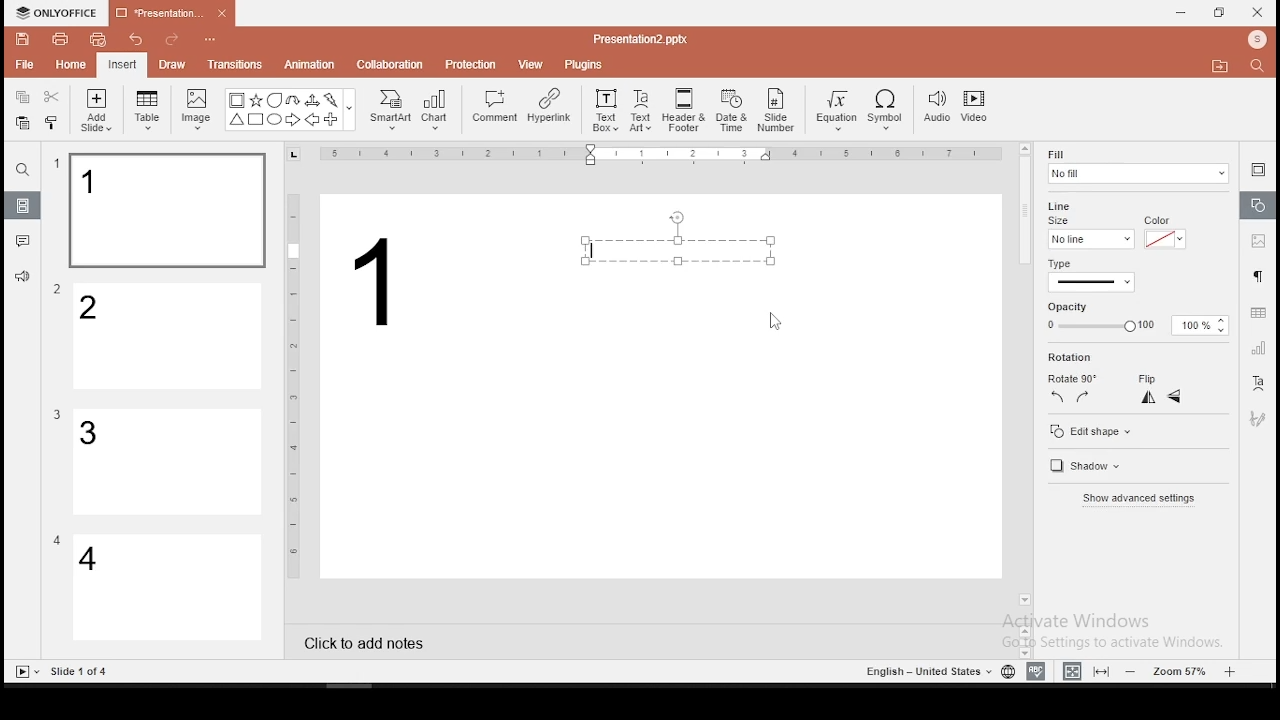 The width and height of the screenshot is (1280, 720). I want to click on line type, so click(1090, 276).